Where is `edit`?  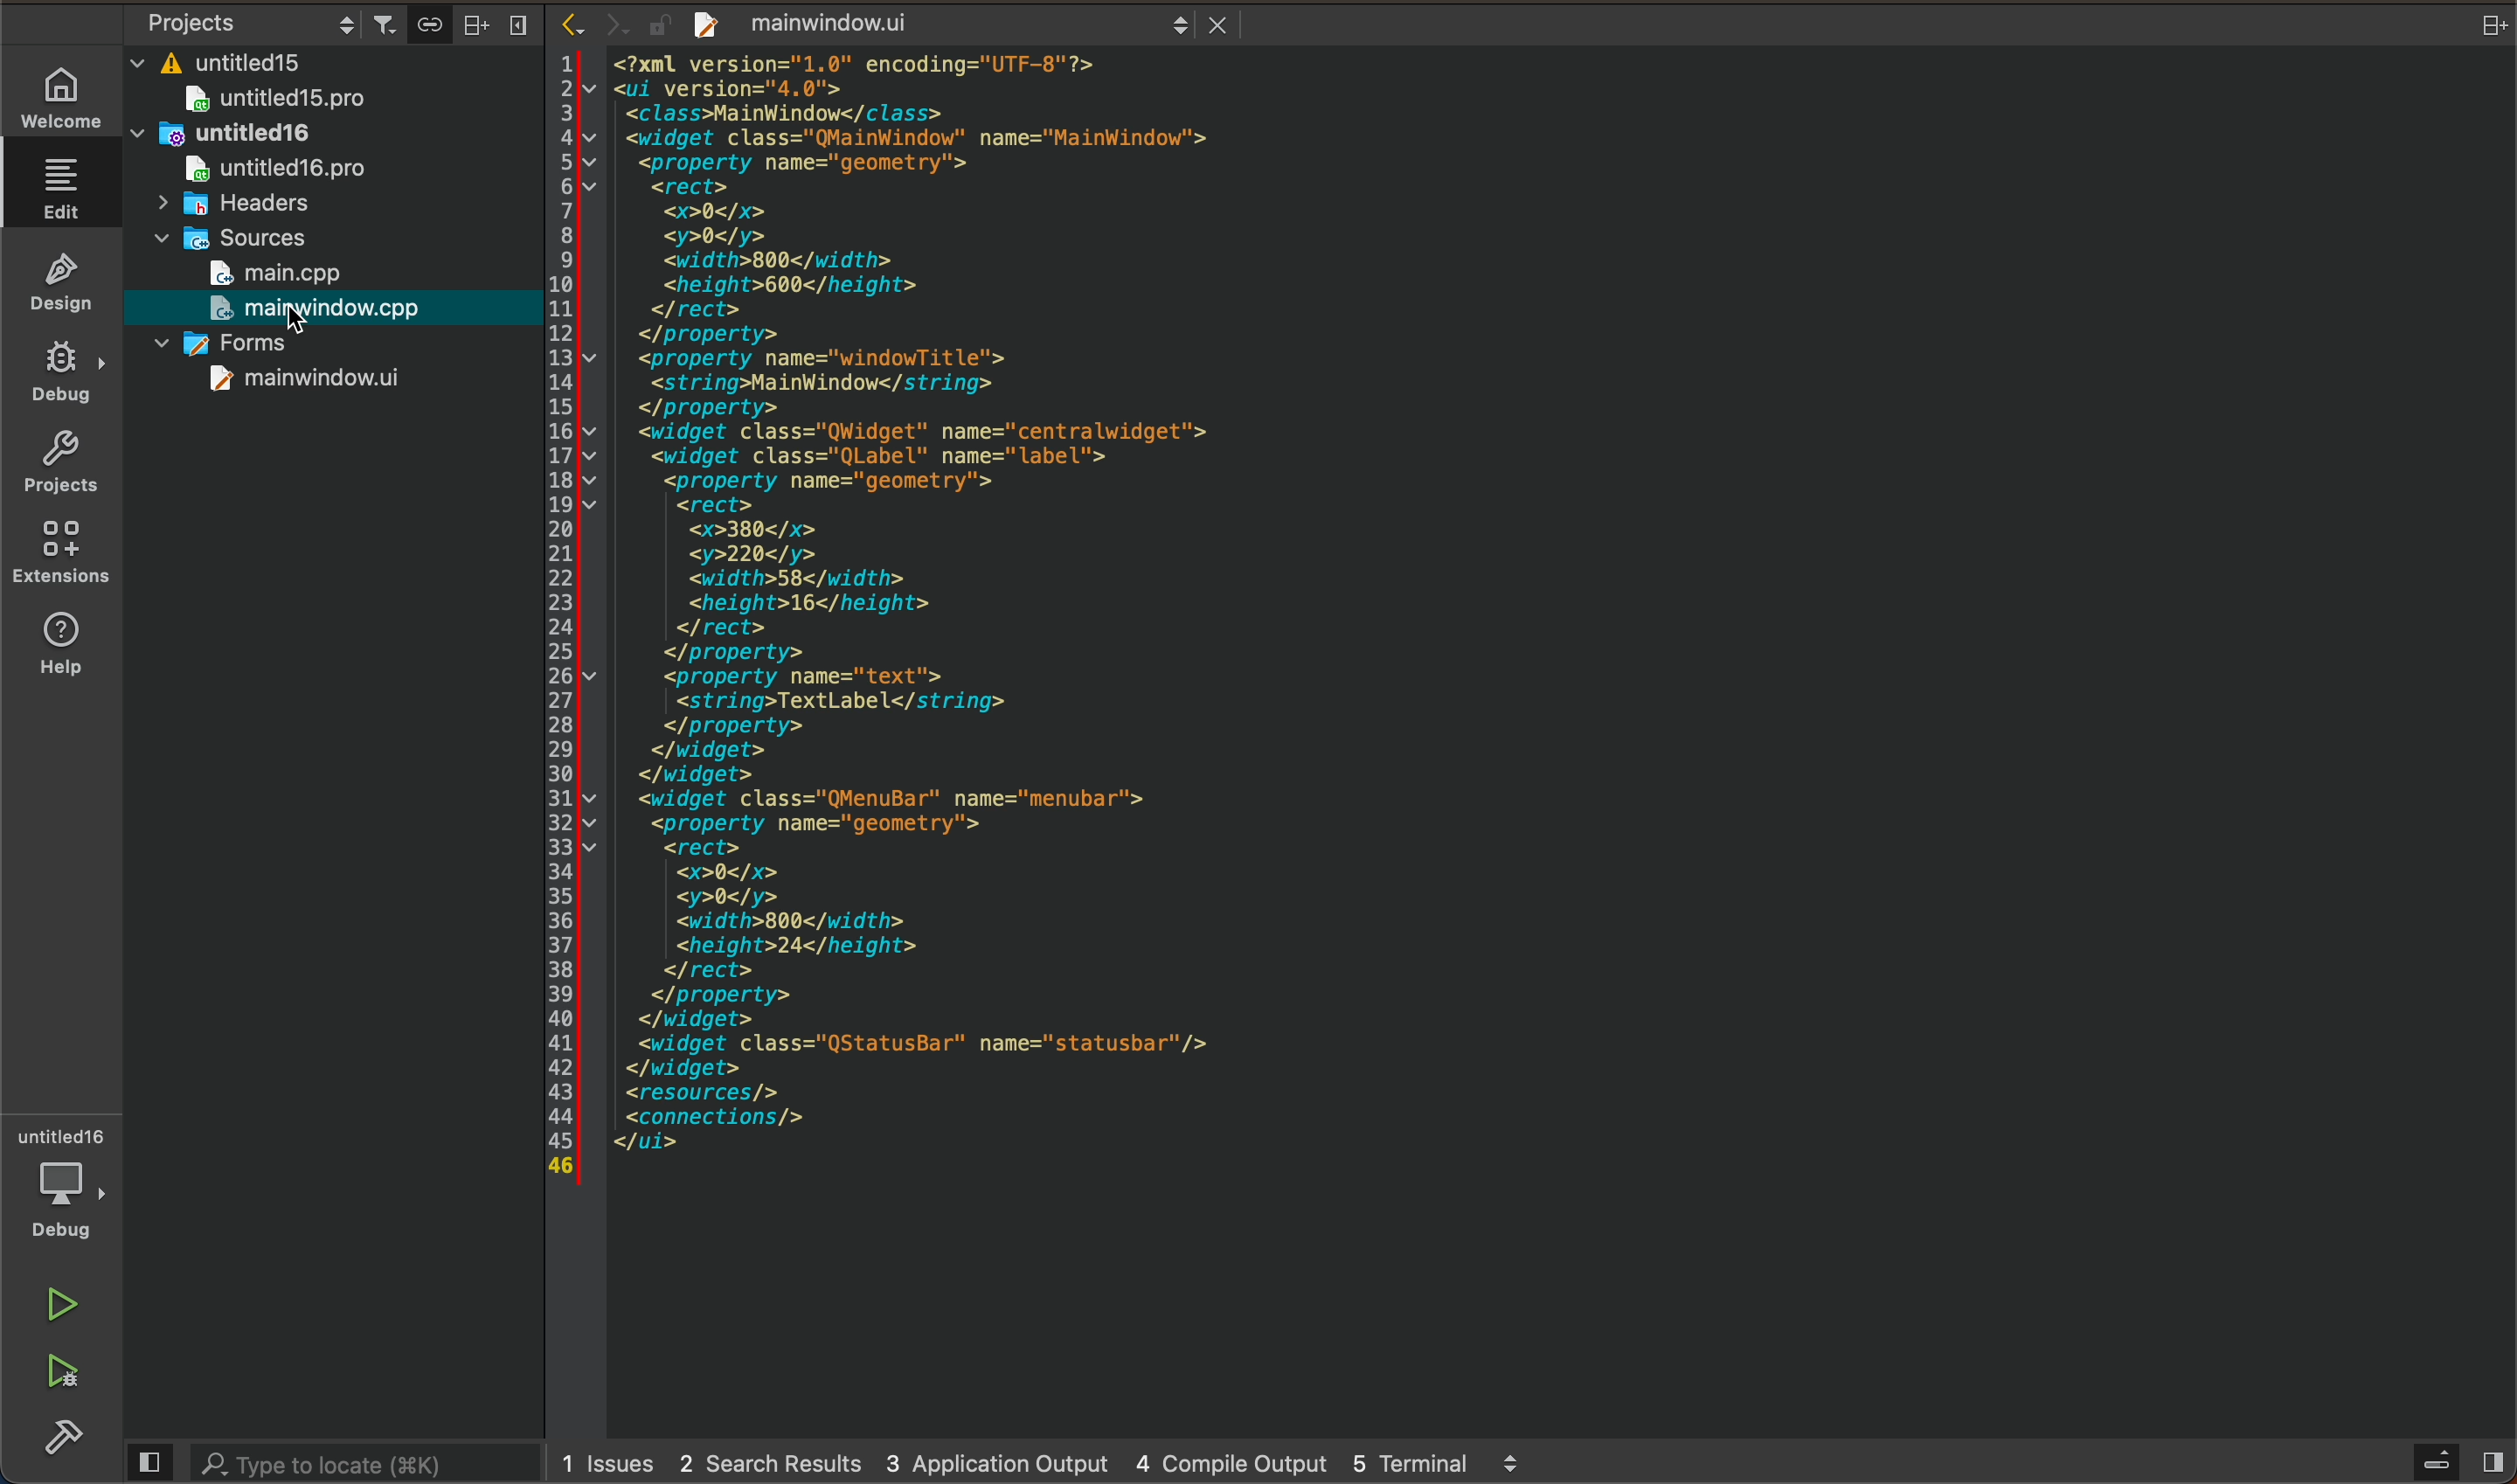
edit is located at coordinates (61, 187).